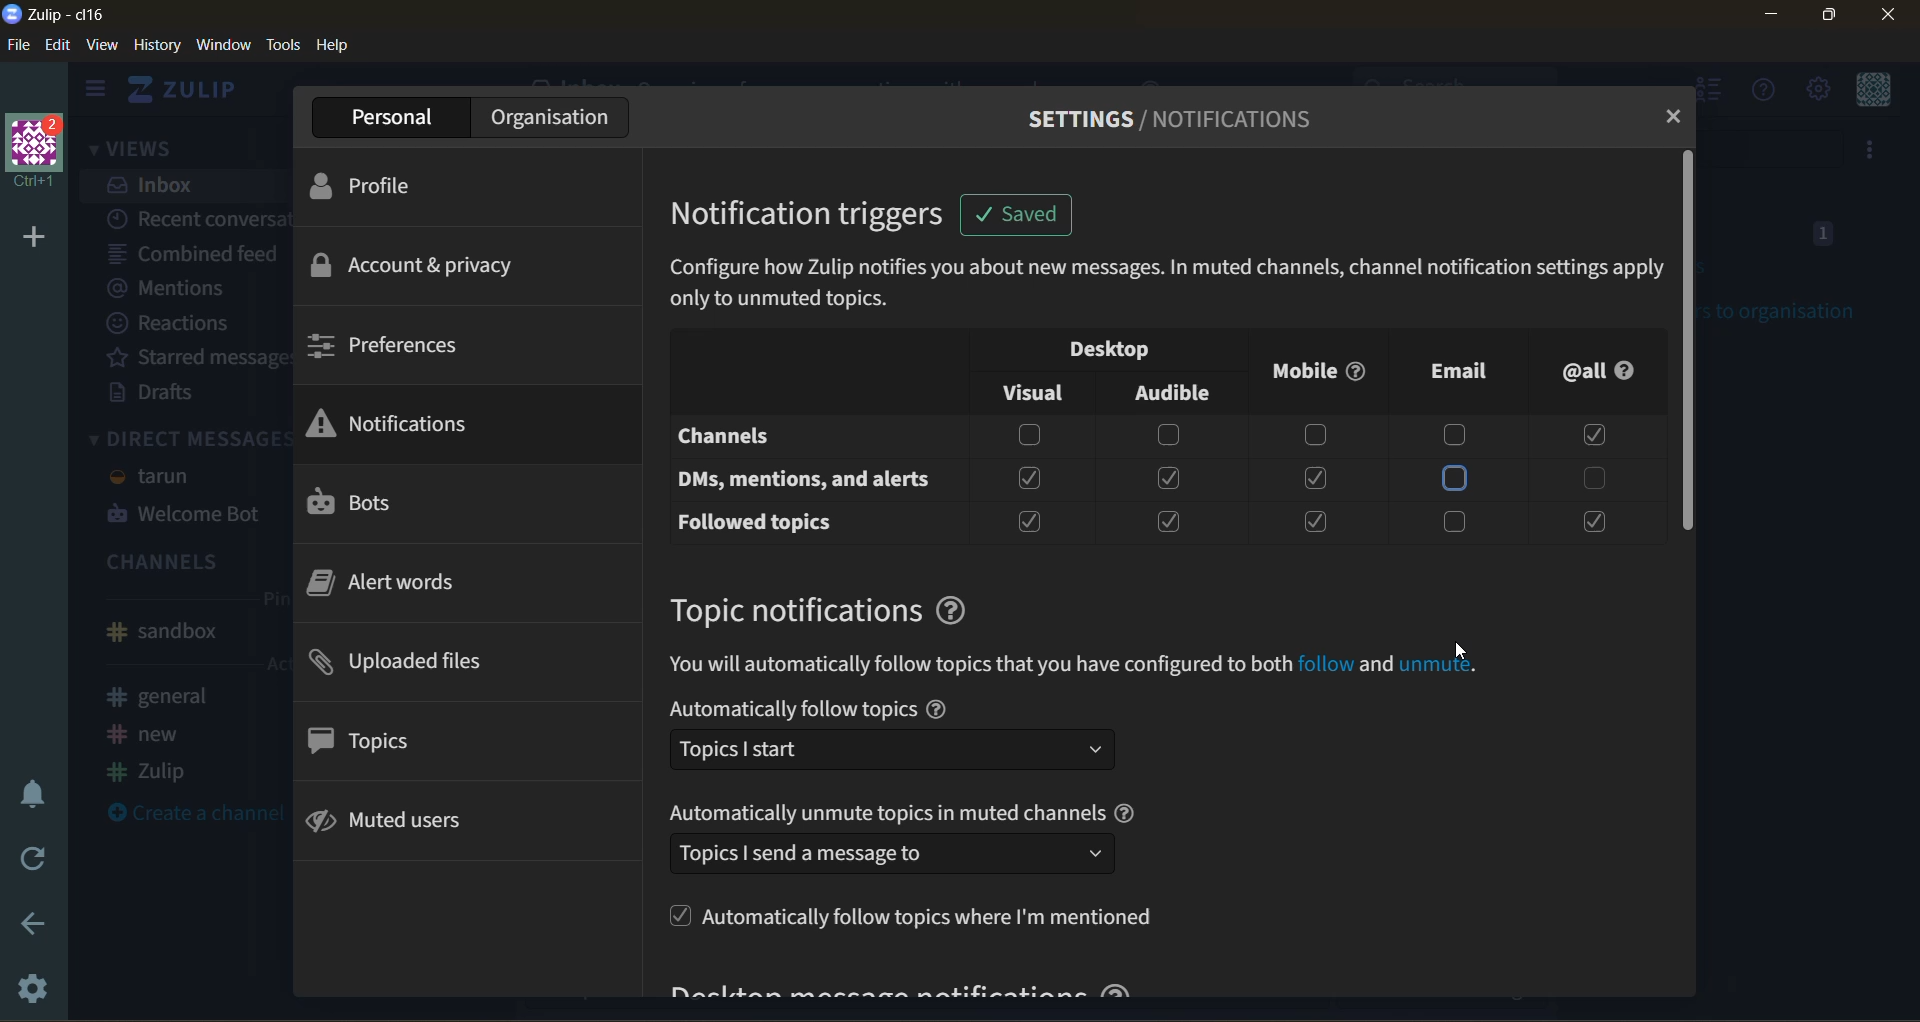  What do you see at coordinates (1024, 524) in the screenshot?
I see `checkbox` at bounding box center [1024, 524].